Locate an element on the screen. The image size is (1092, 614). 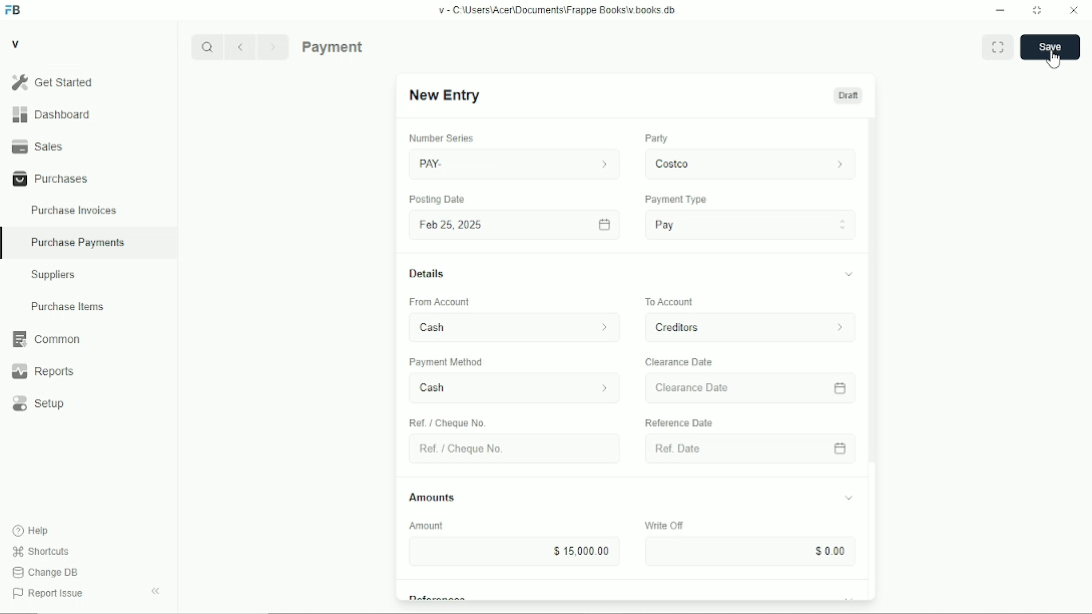
Minimize is located at coordinates (1000, 10).